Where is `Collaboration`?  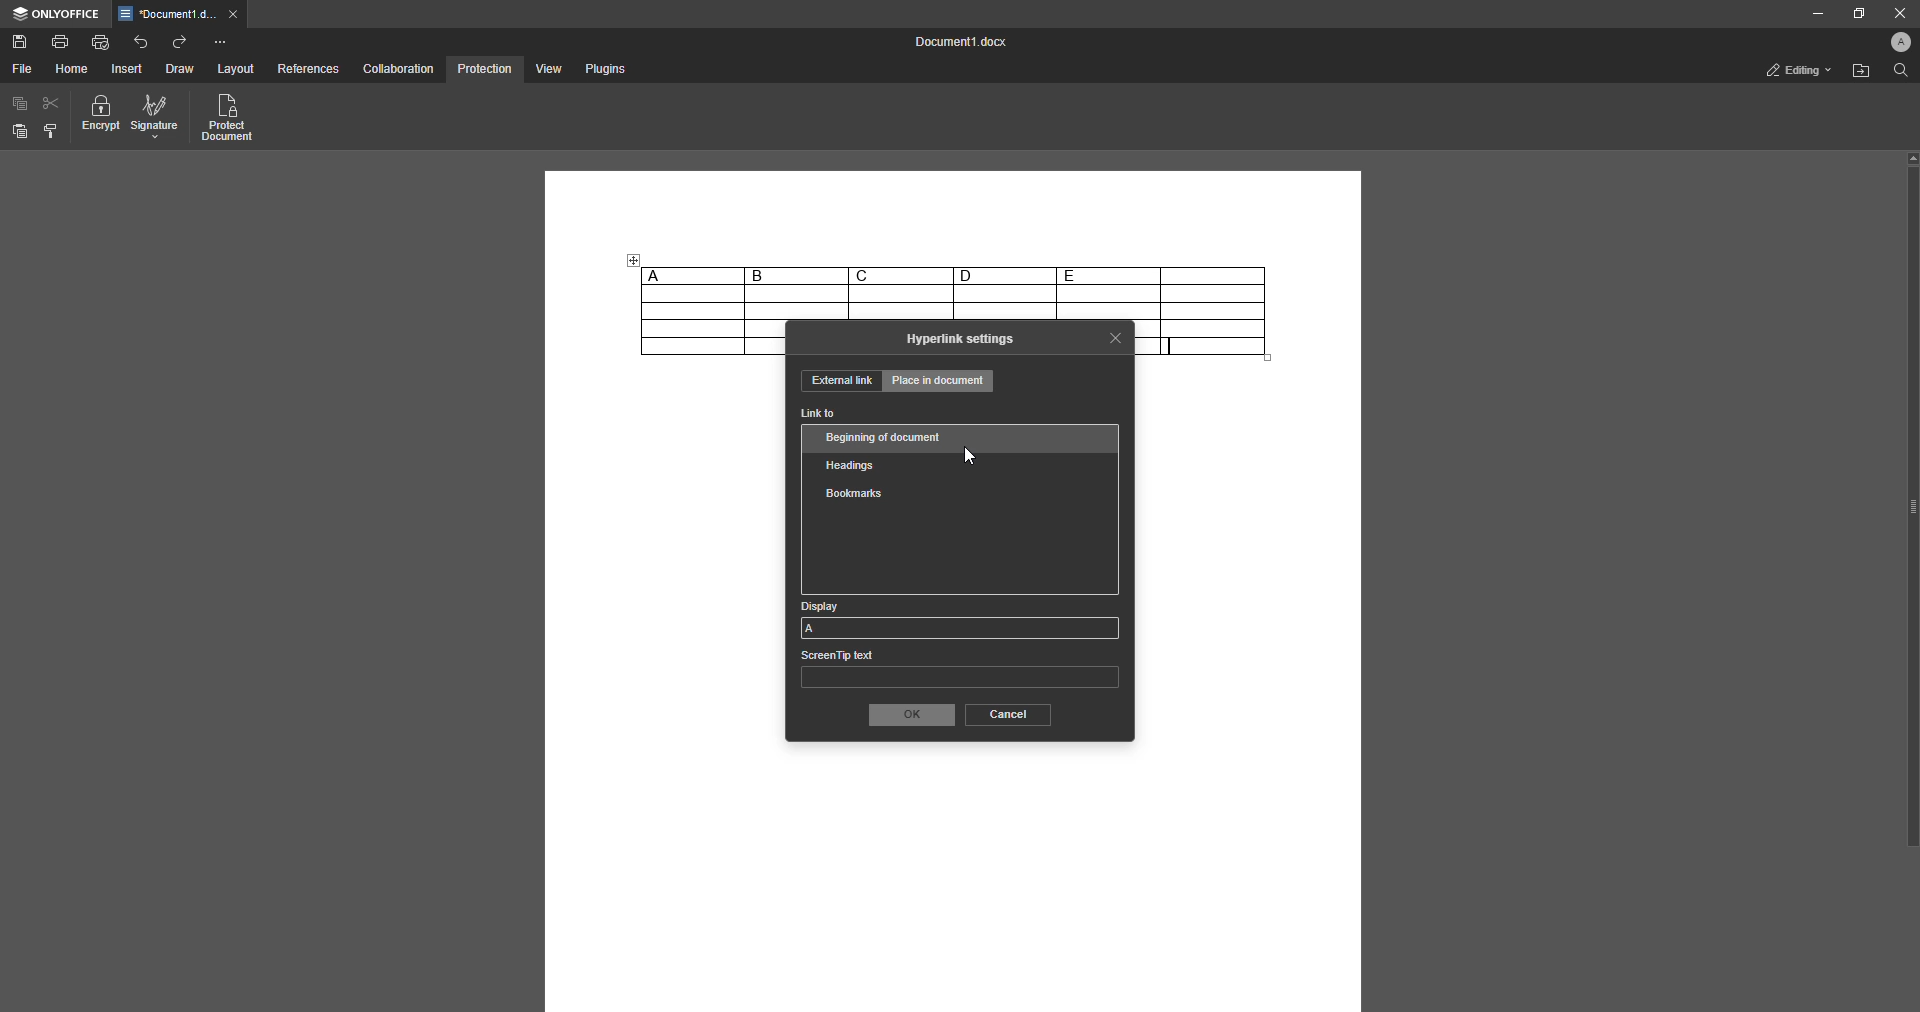
Collaboration is located at coordinates (399, 68).